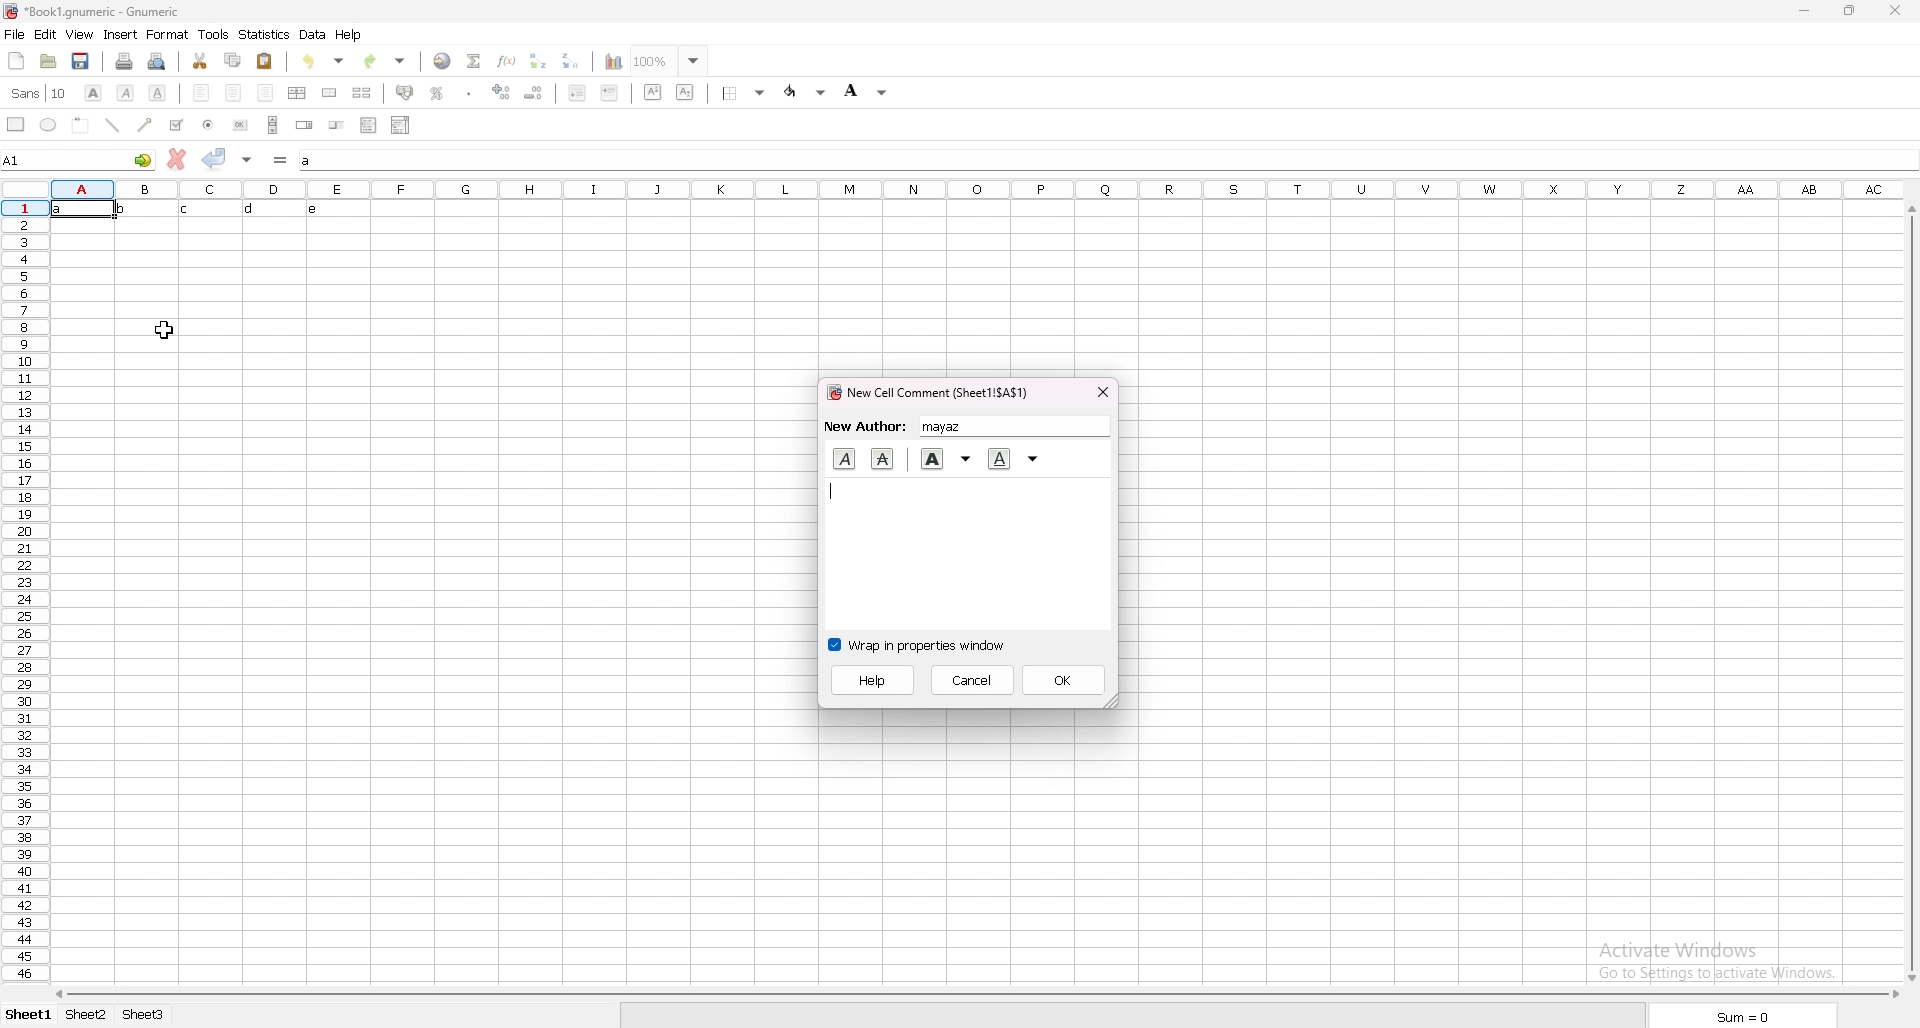 This screenshot has height=1028, width=1920. What do you see at coordinates (48, 125) in the screenshot?
I see `ellipse` at bounding box center [48, 125].